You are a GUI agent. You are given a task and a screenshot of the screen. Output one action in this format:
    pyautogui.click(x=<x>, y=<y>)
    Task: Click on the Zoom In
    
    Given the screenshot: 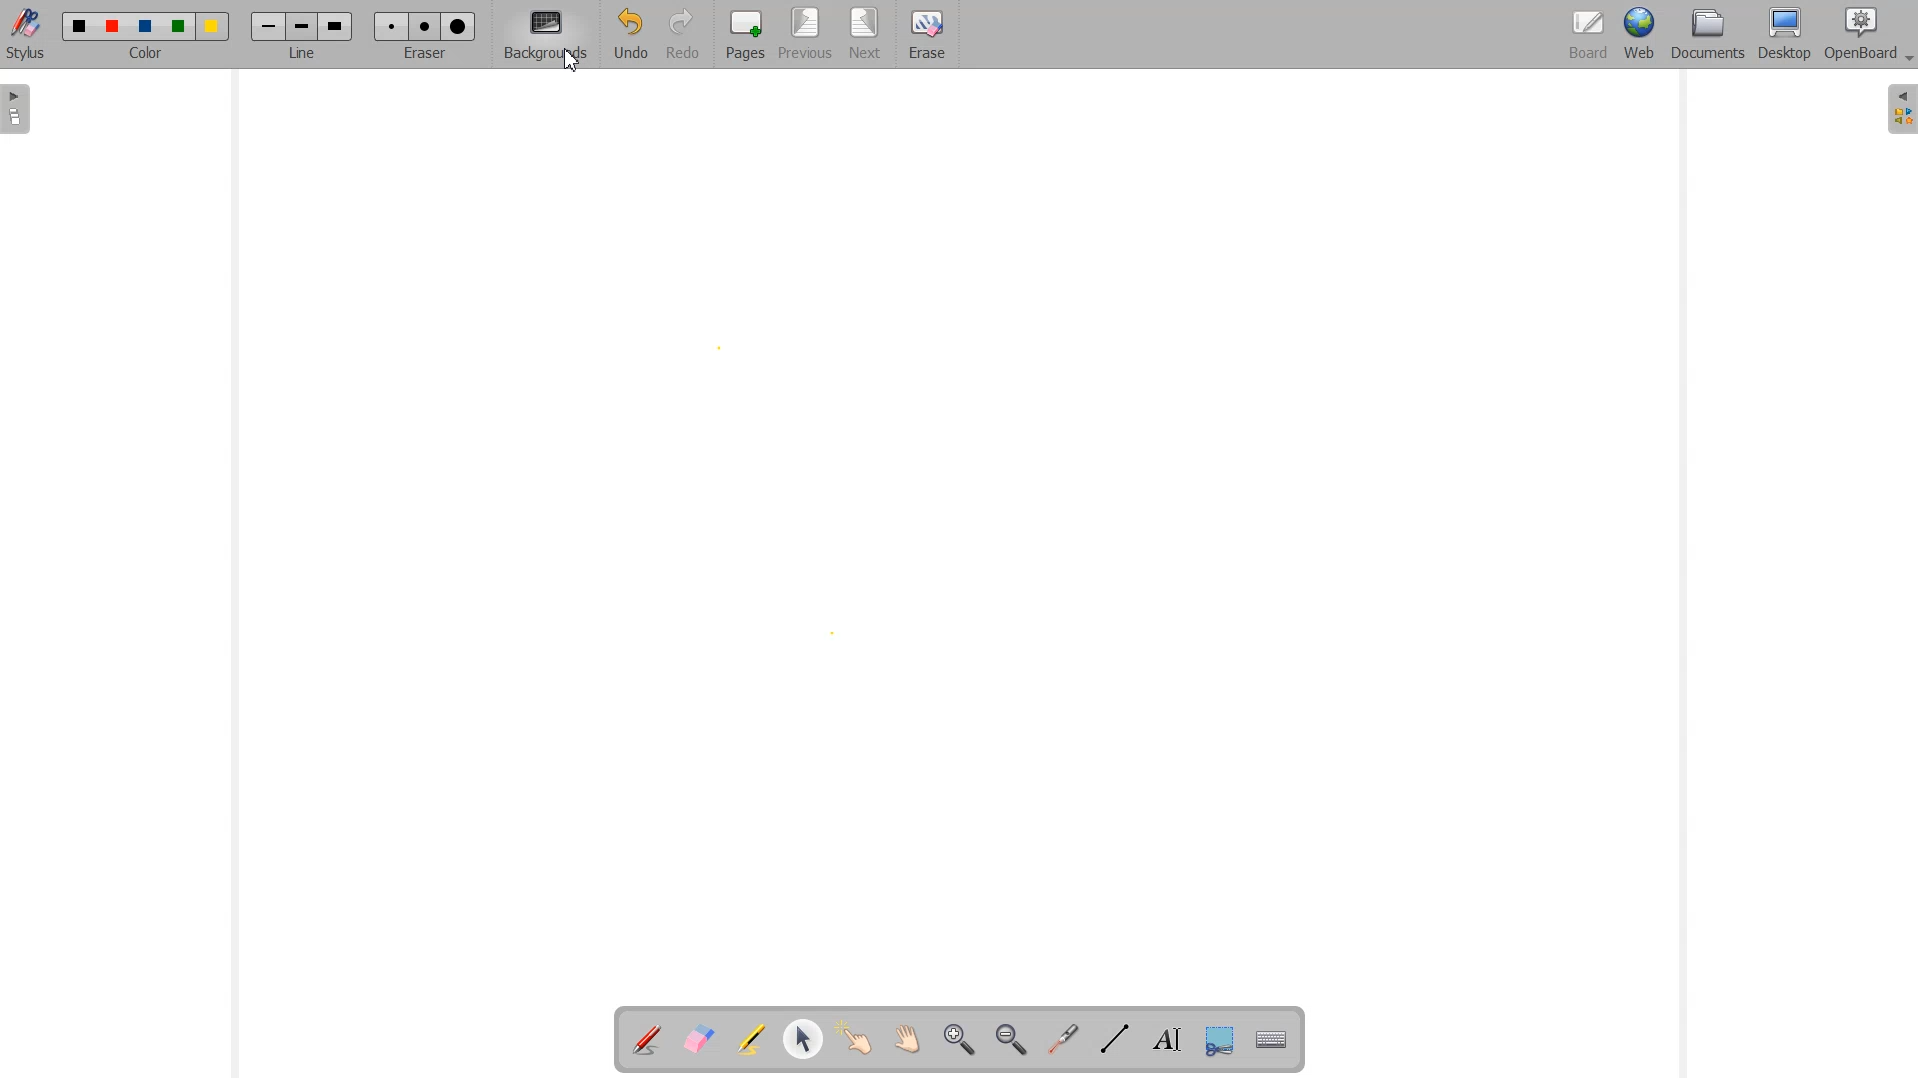 What is the action you would take?
    pyautogui.click(x=958, y=1041)
    